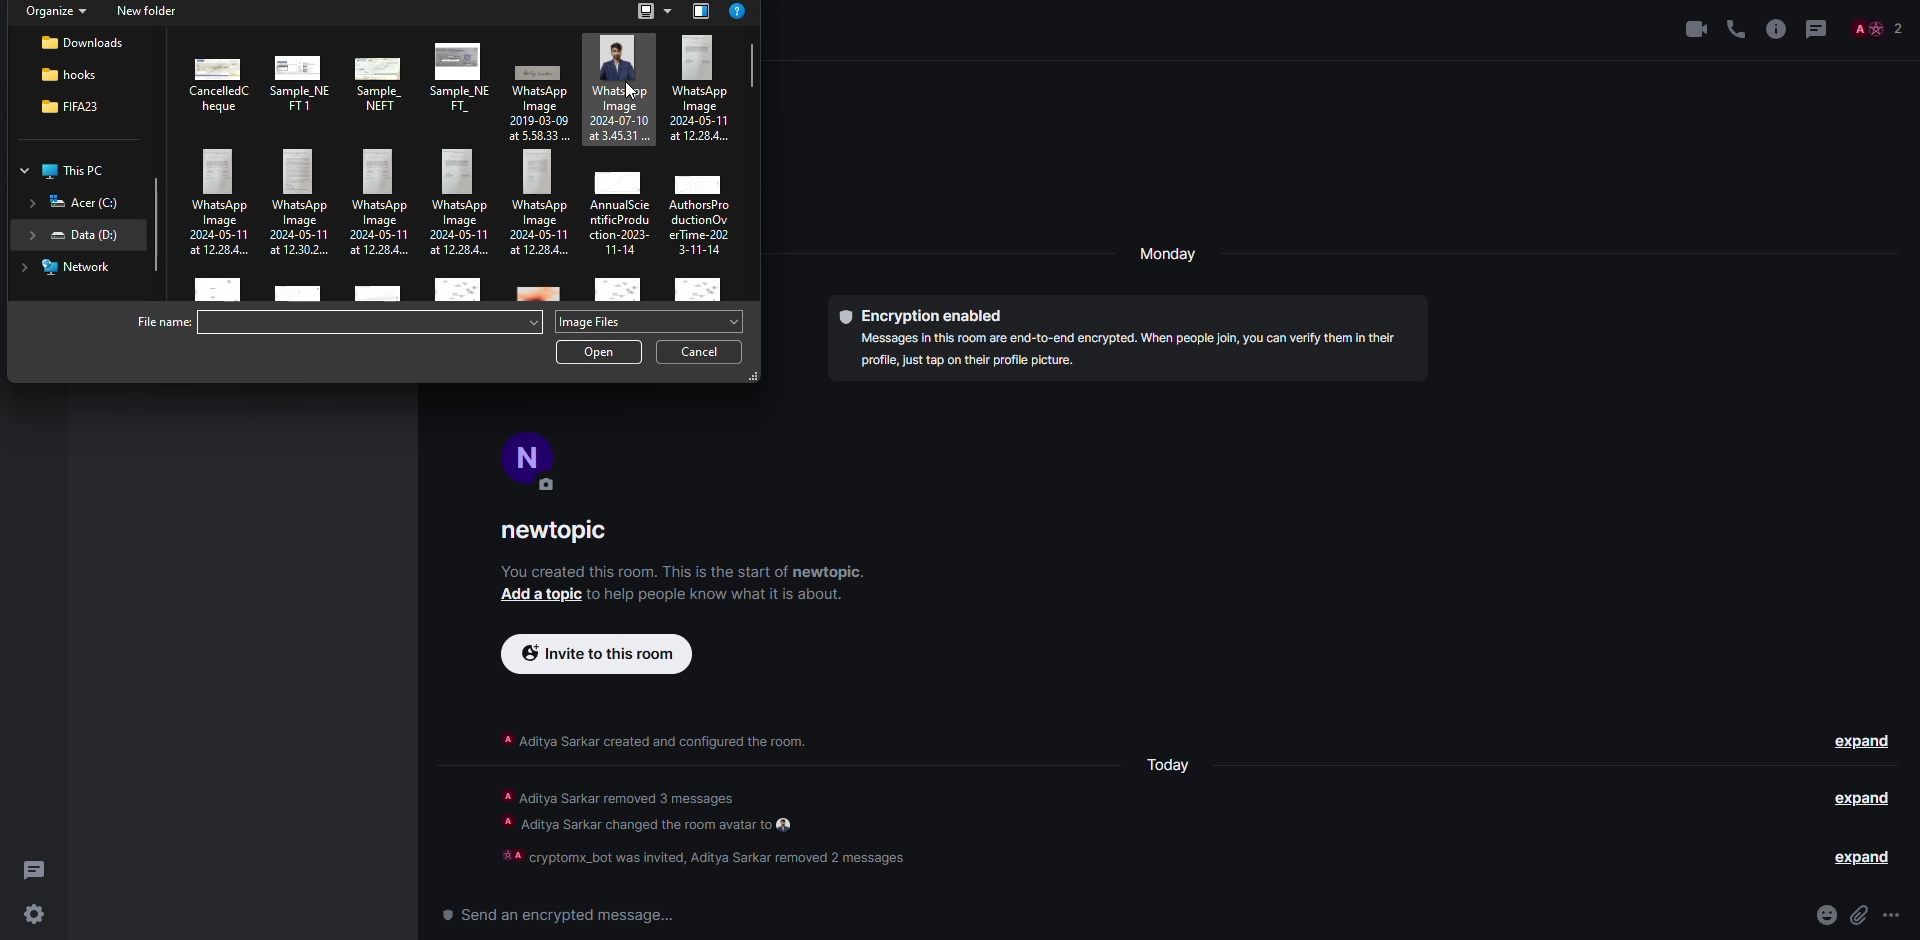 Image resolution: width=1920 pixels, height=940 pixels. I want to click on click to select, so click(702, 86).